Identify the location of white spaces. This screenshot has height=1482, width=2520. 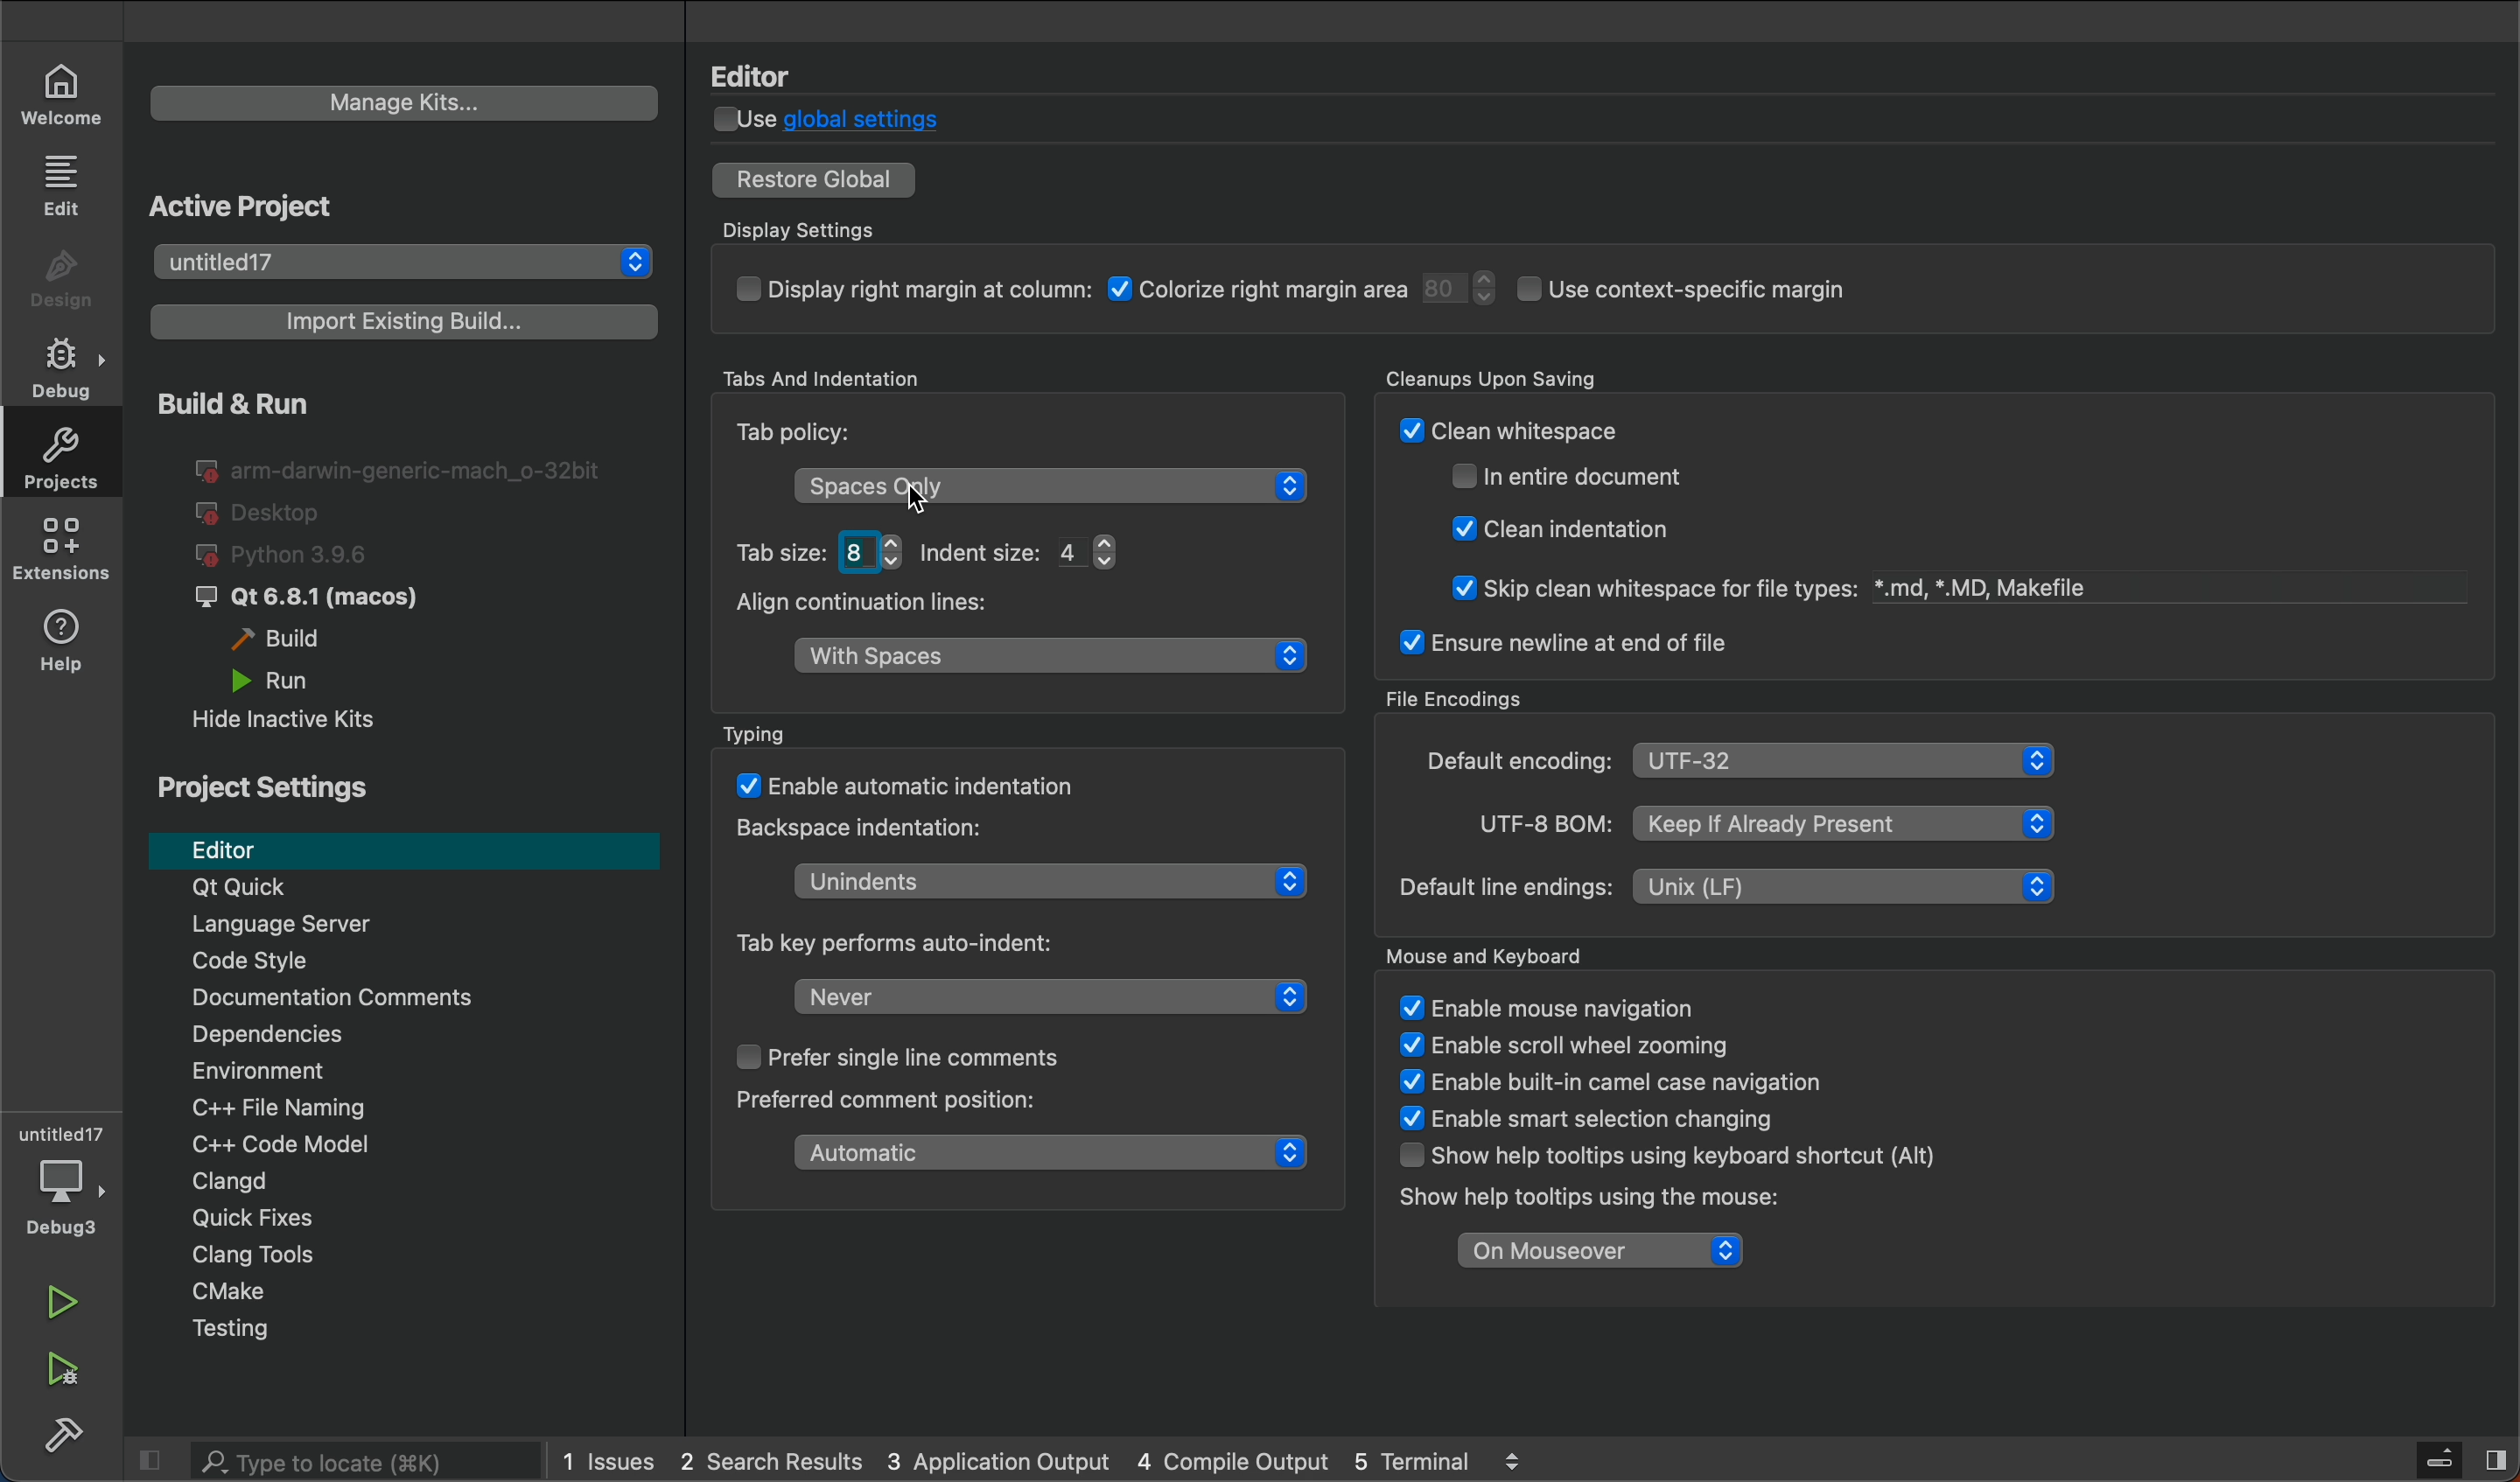
(1052, 661).